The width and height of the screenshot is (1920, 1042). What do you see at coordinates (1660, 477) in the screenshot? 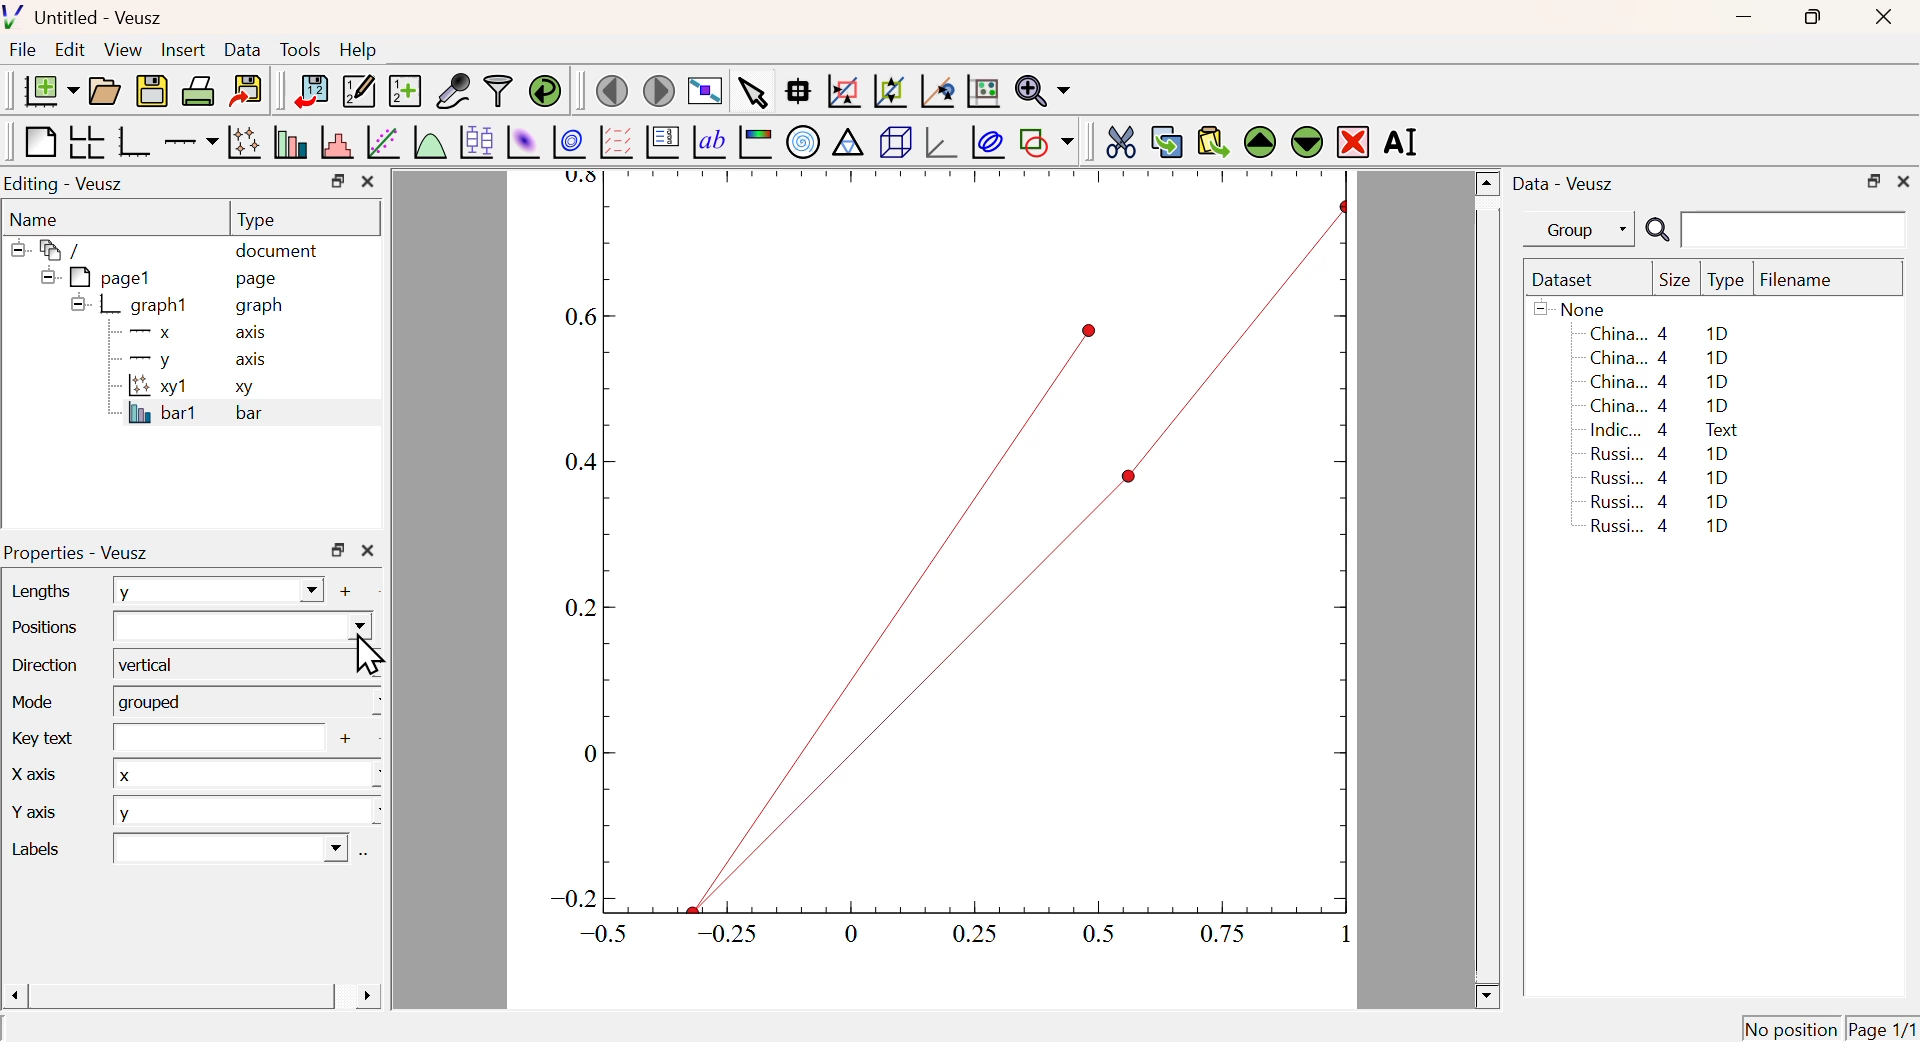
I see `Russi... 4 1D` at bounding box center [1660, 477].